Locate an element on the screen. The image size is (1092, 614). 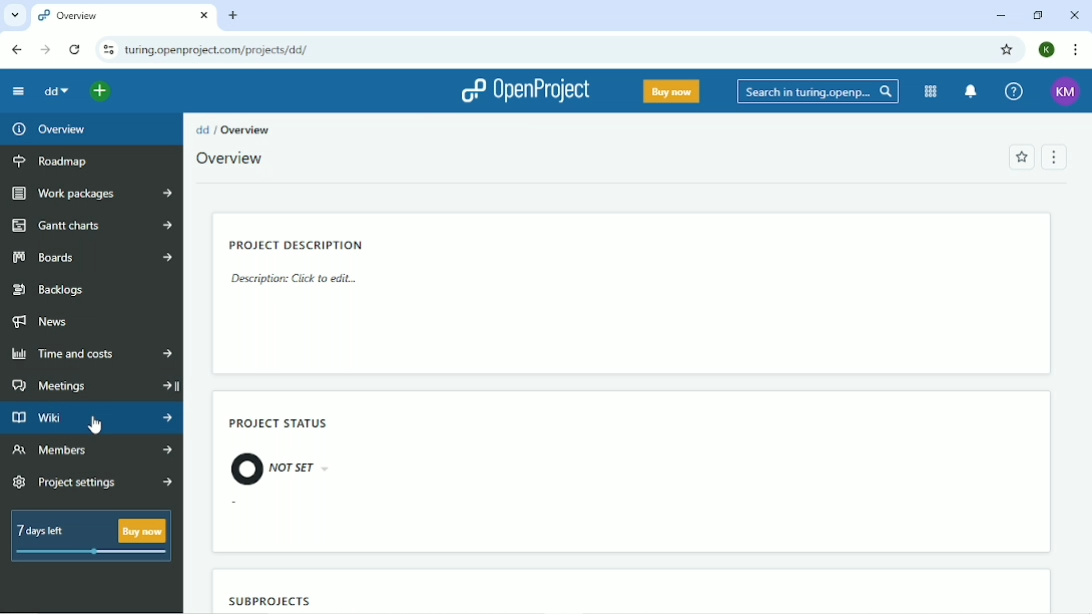
Time and costs is located at coordinates (89, 354).